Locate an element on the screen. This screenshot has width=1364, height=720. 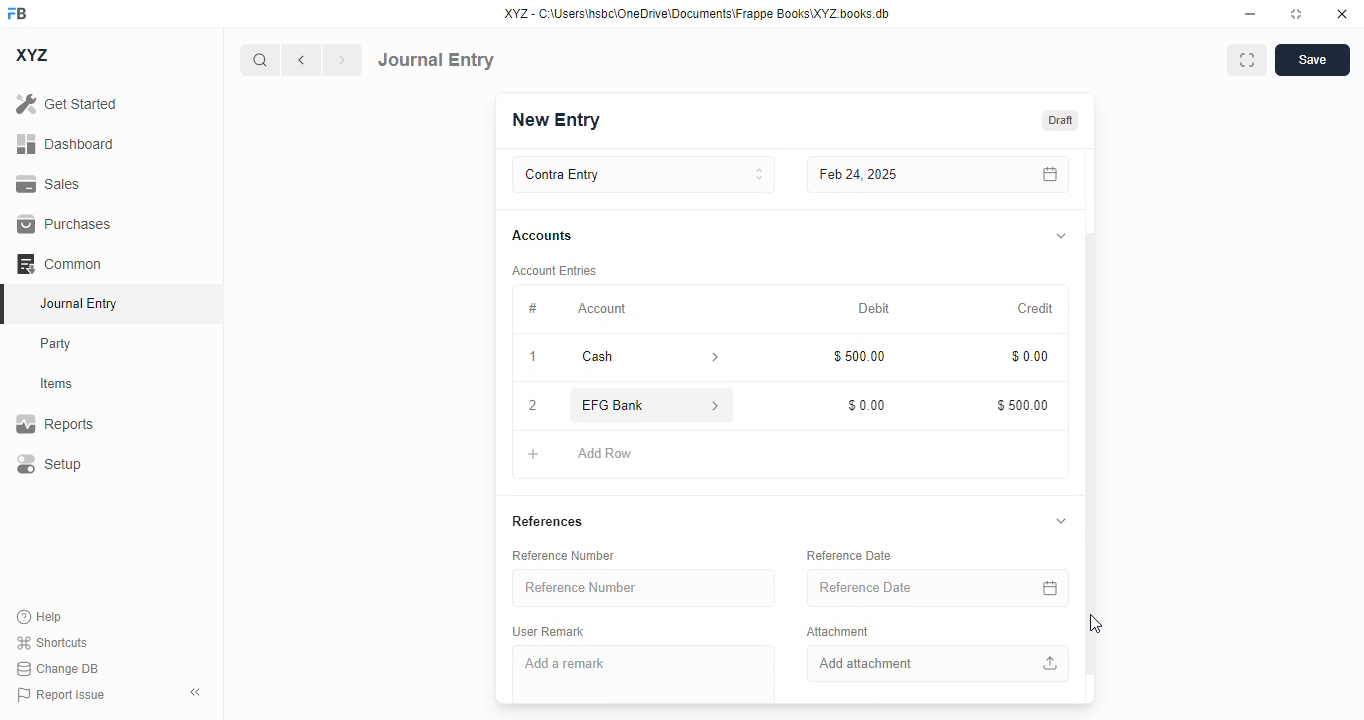
$500.00 is located at coordinates (1021, 403).